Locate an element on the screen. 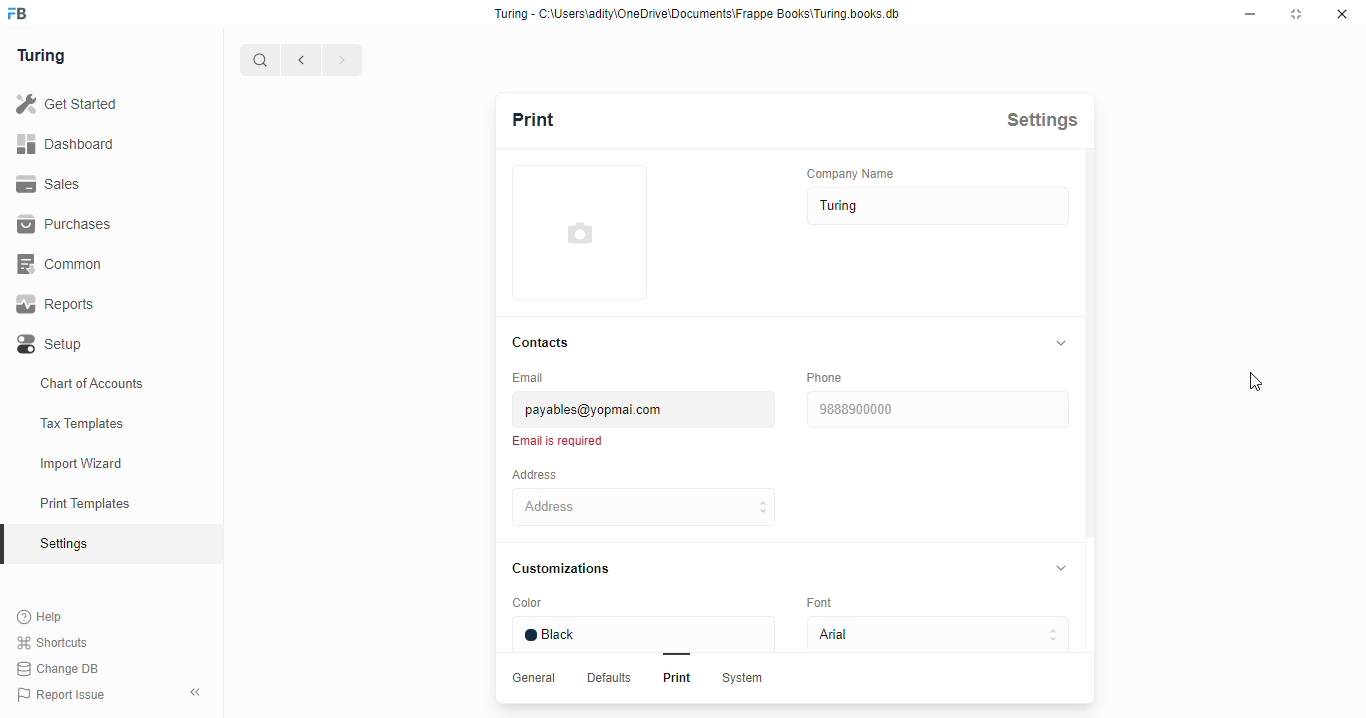  collapse is located at coordinates (197, 689).